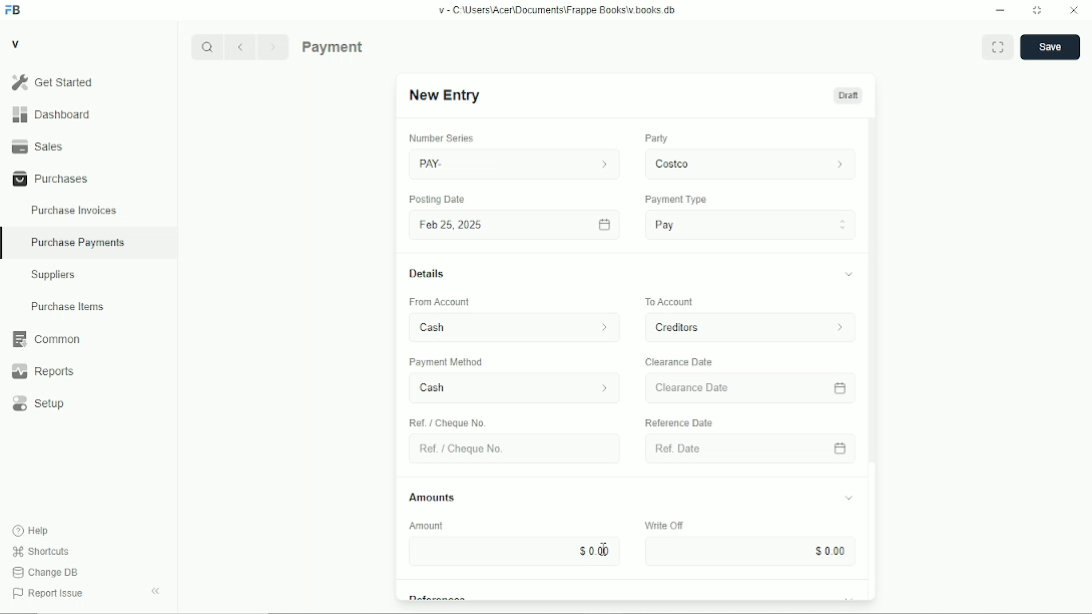  I want to click on Purchase Payments, so click(372, 46).